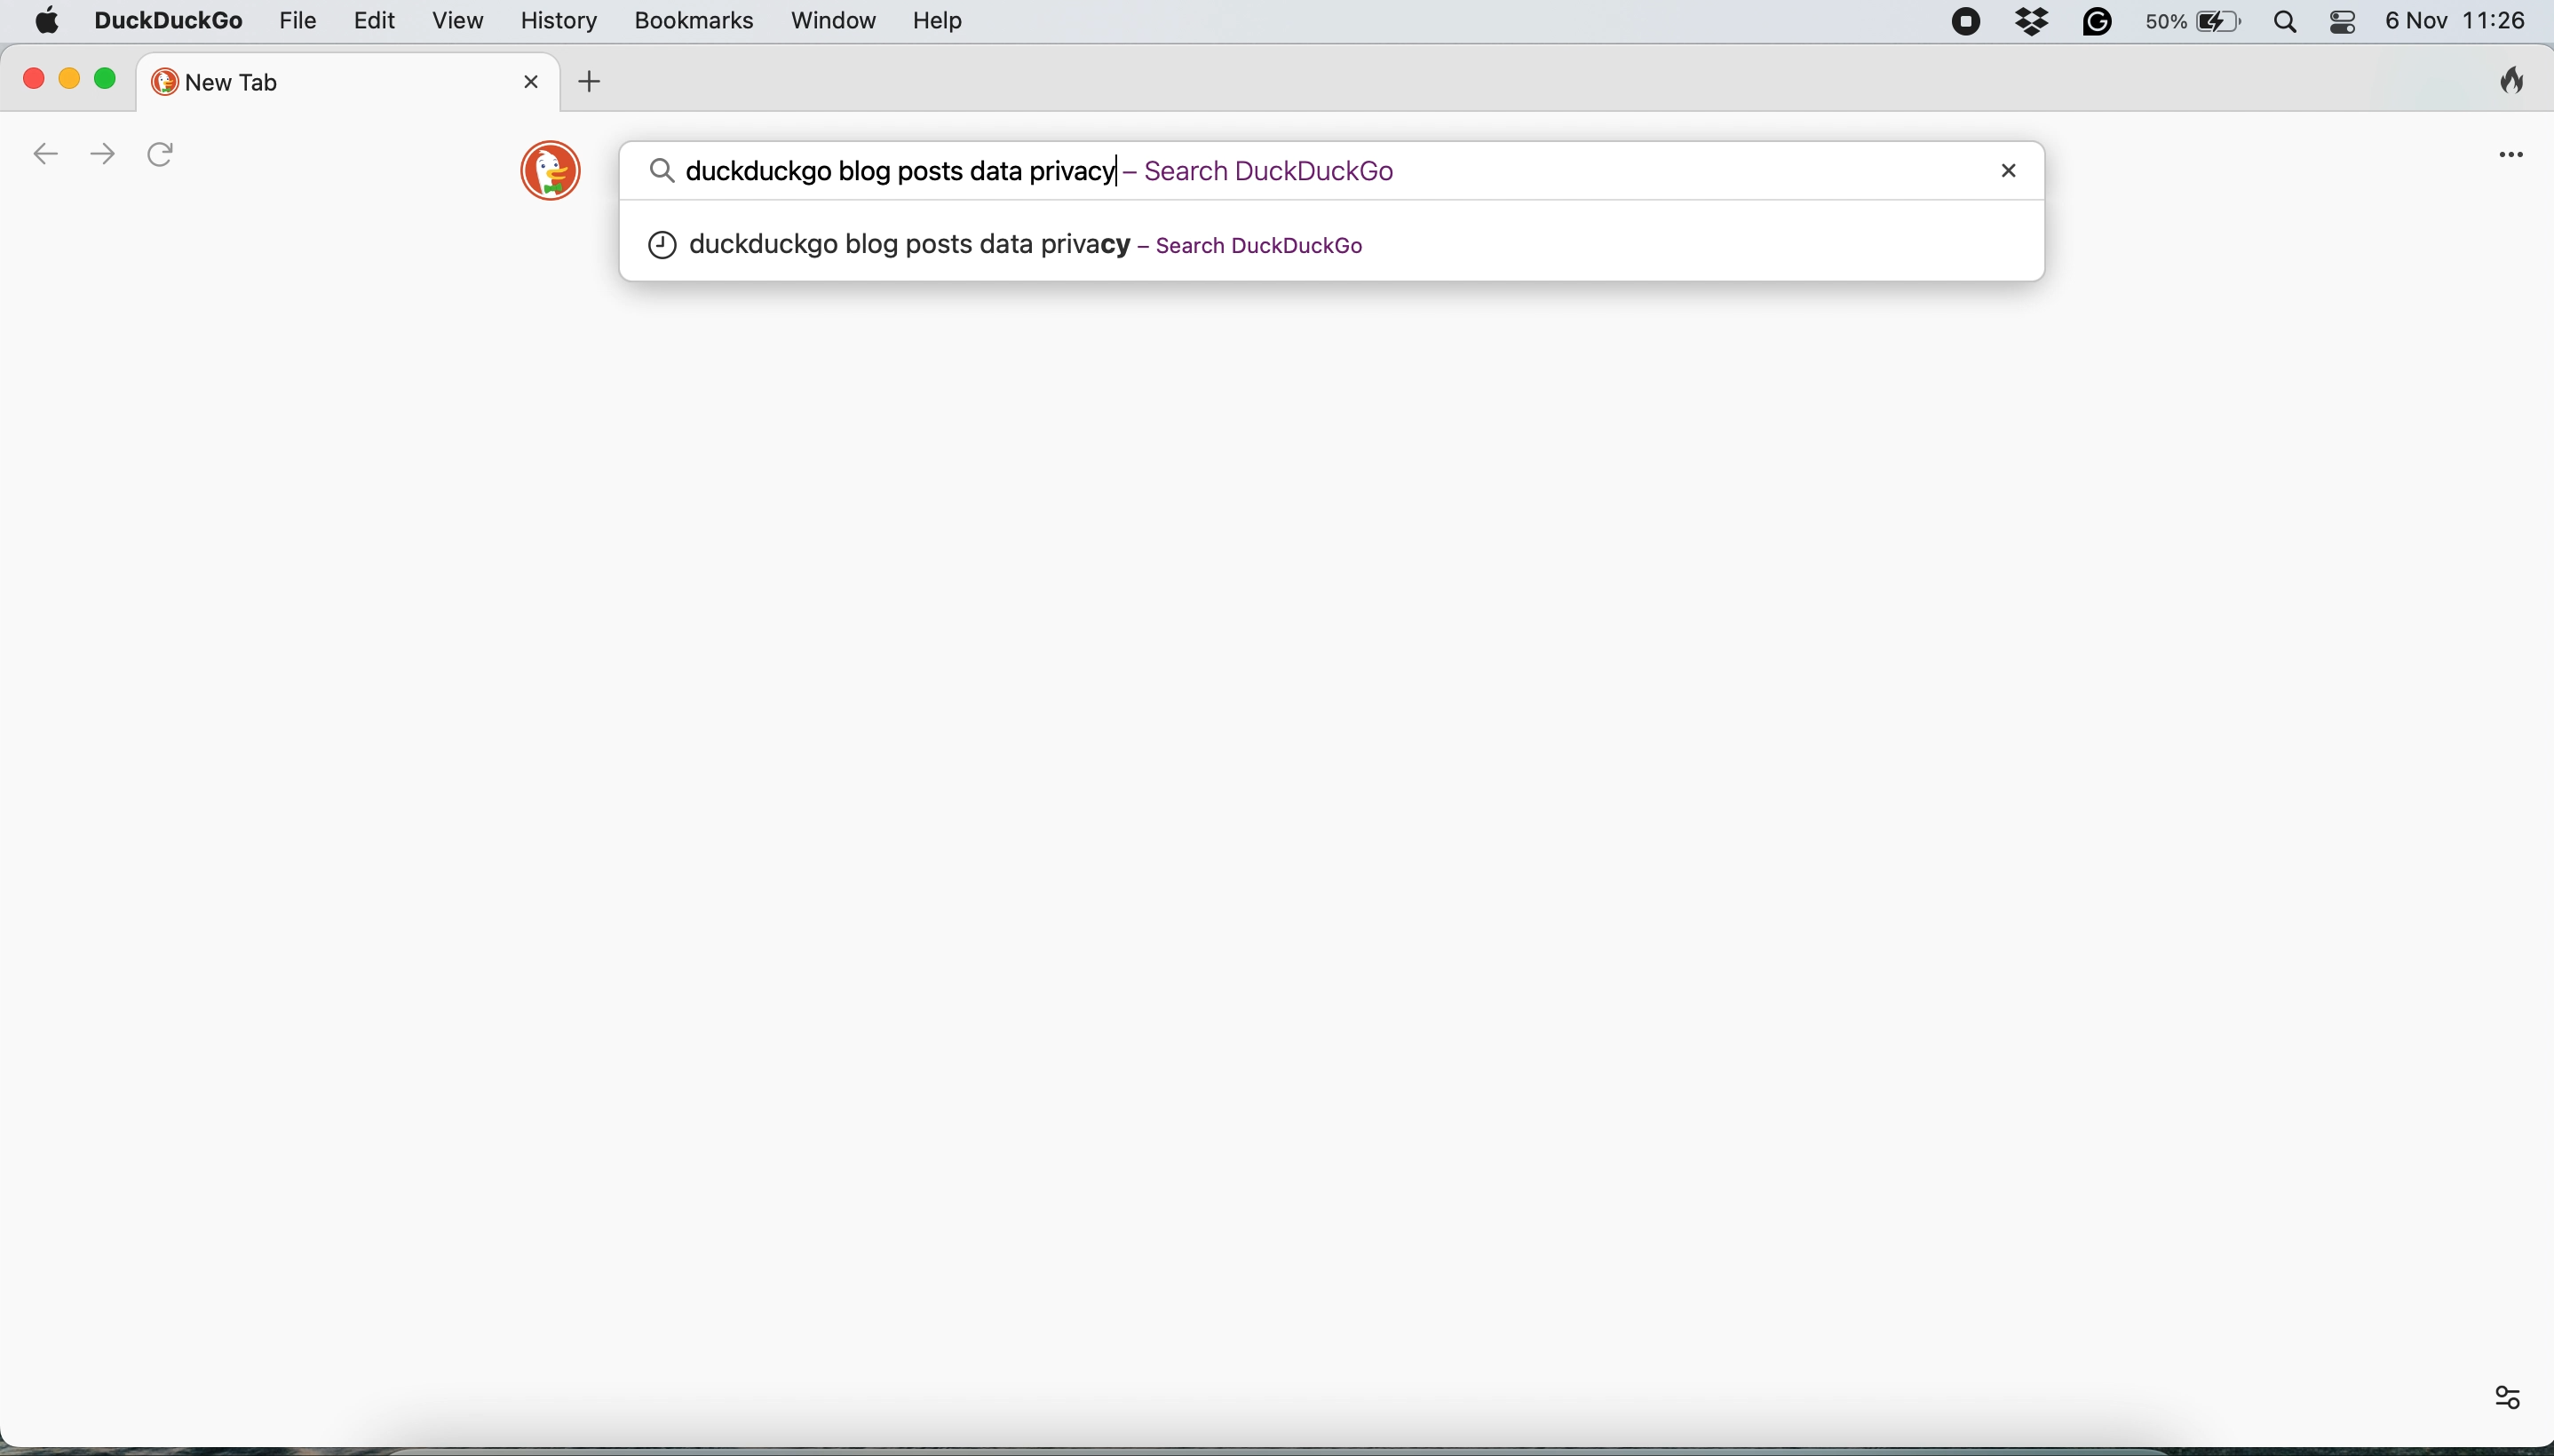 The height and width of the screenshot is (1456, 2554). I want to click on grammarly, so click(2088, 24).